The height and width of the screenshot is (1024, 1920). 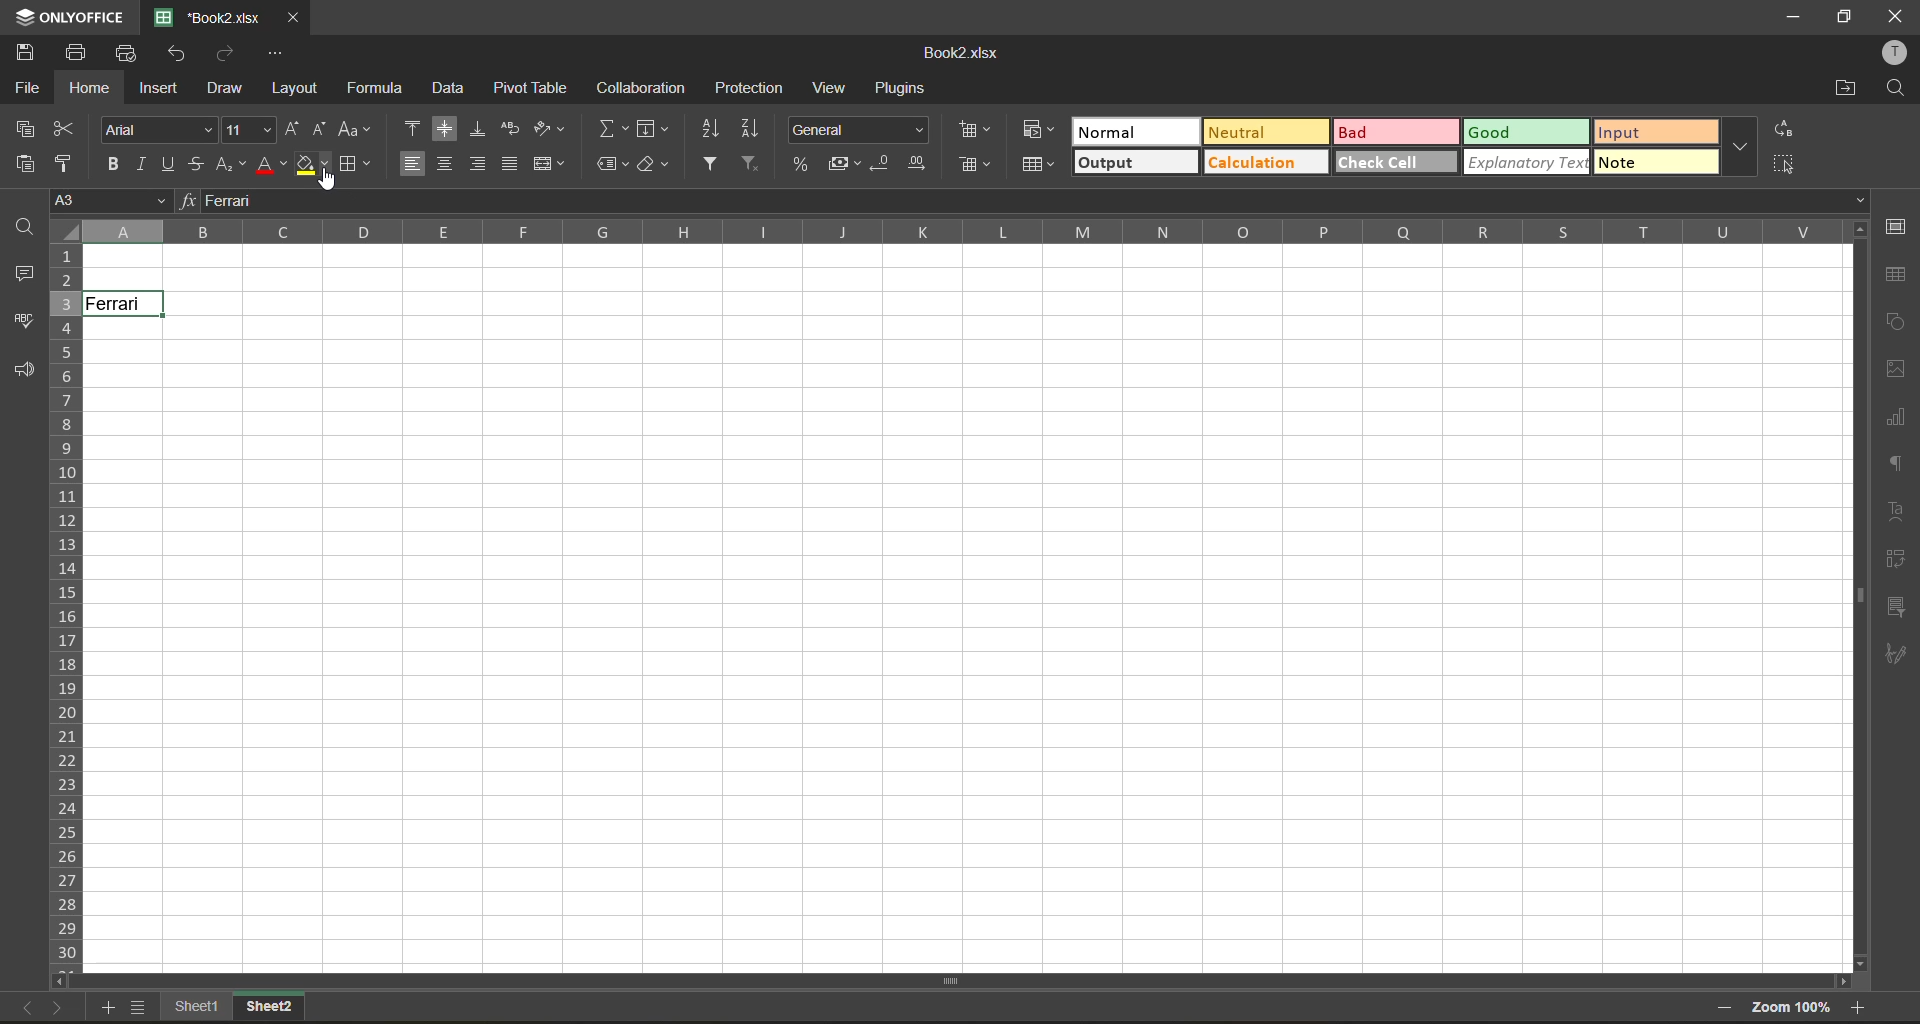 I want to click on sub/superscript, so click(x=233, y=165).